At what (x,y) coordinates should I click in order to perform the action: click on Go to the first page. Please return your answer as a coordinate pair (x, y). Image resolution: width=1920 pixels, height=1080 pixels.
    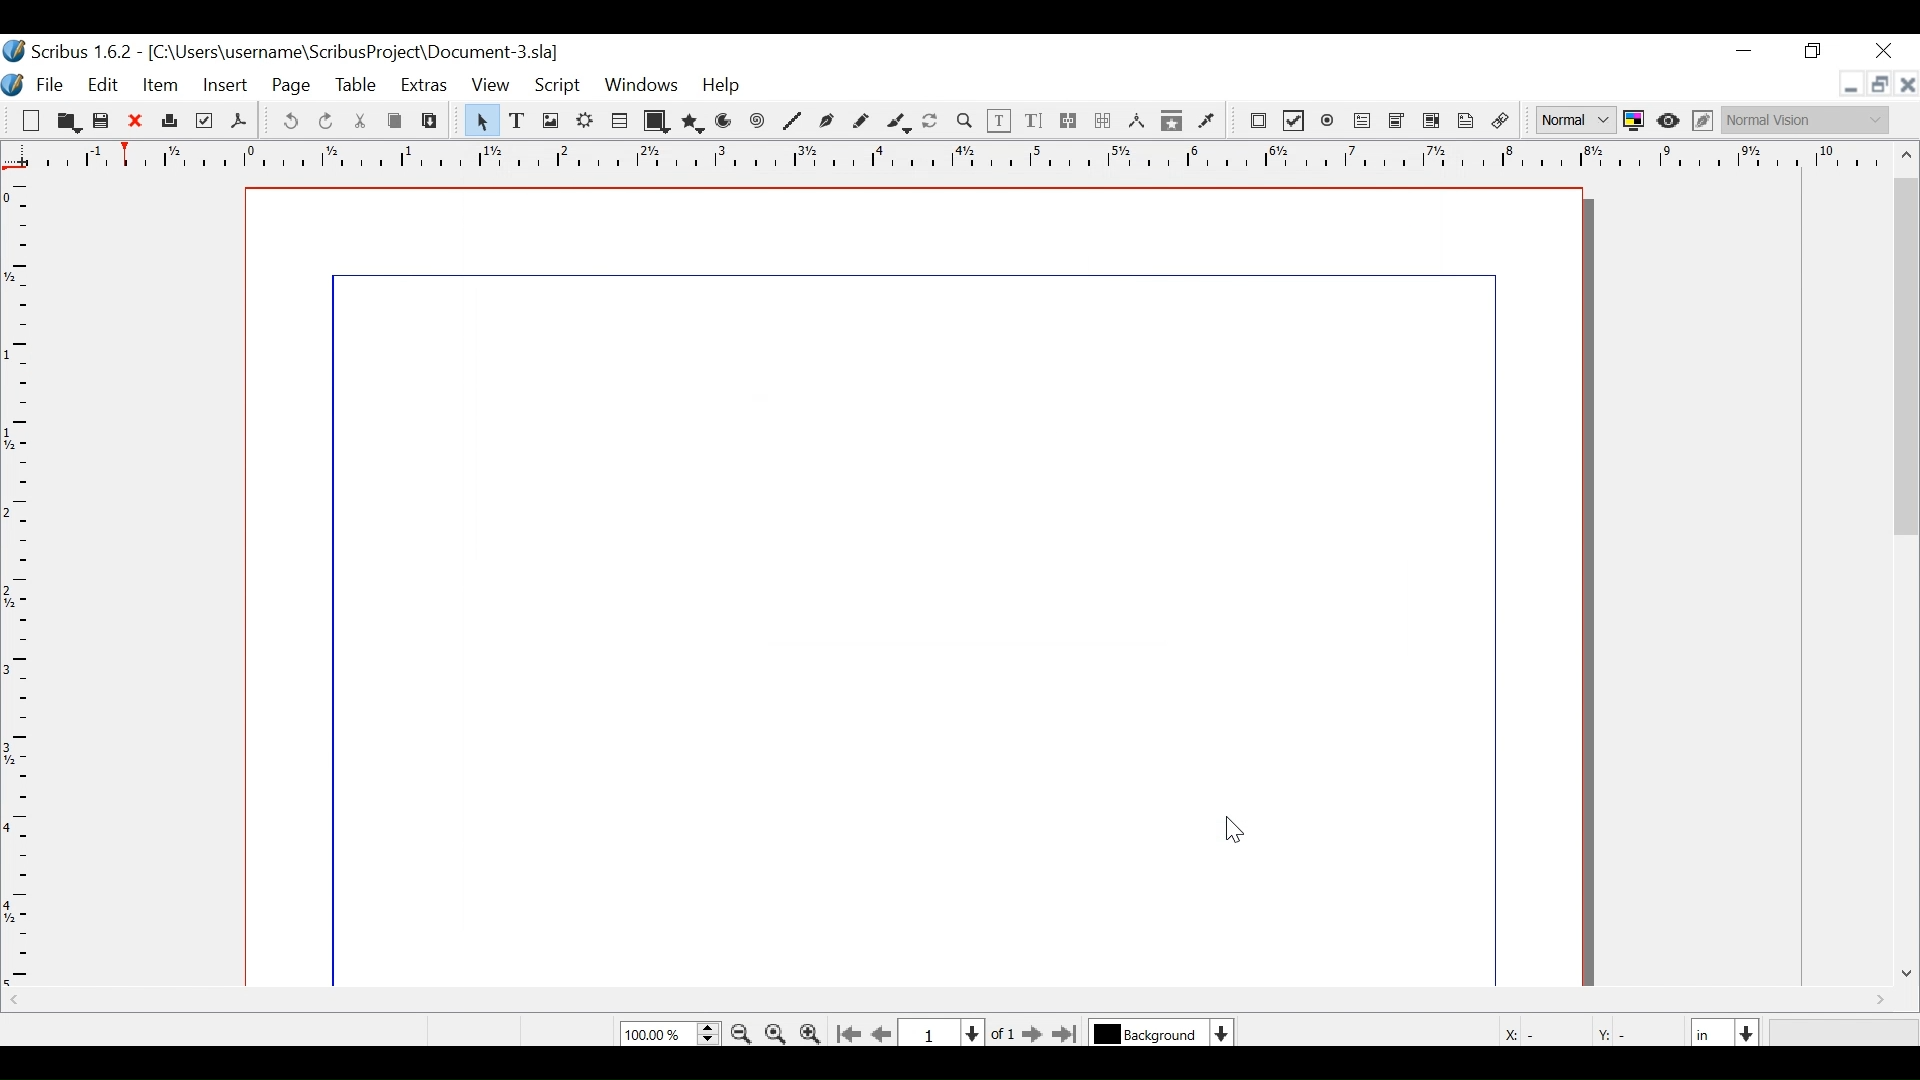
    Looking at the image, I should click on (851, 1033).